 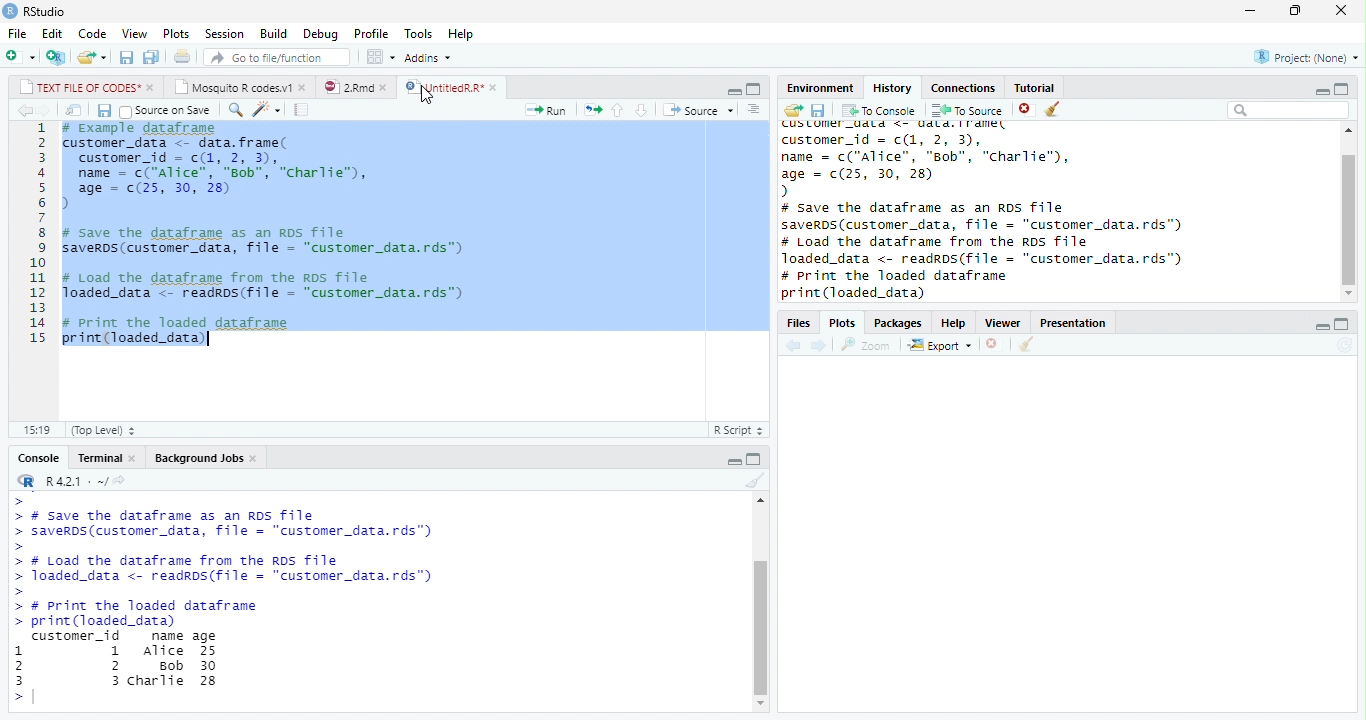 I want to click on close, so click(x=305, y=87).